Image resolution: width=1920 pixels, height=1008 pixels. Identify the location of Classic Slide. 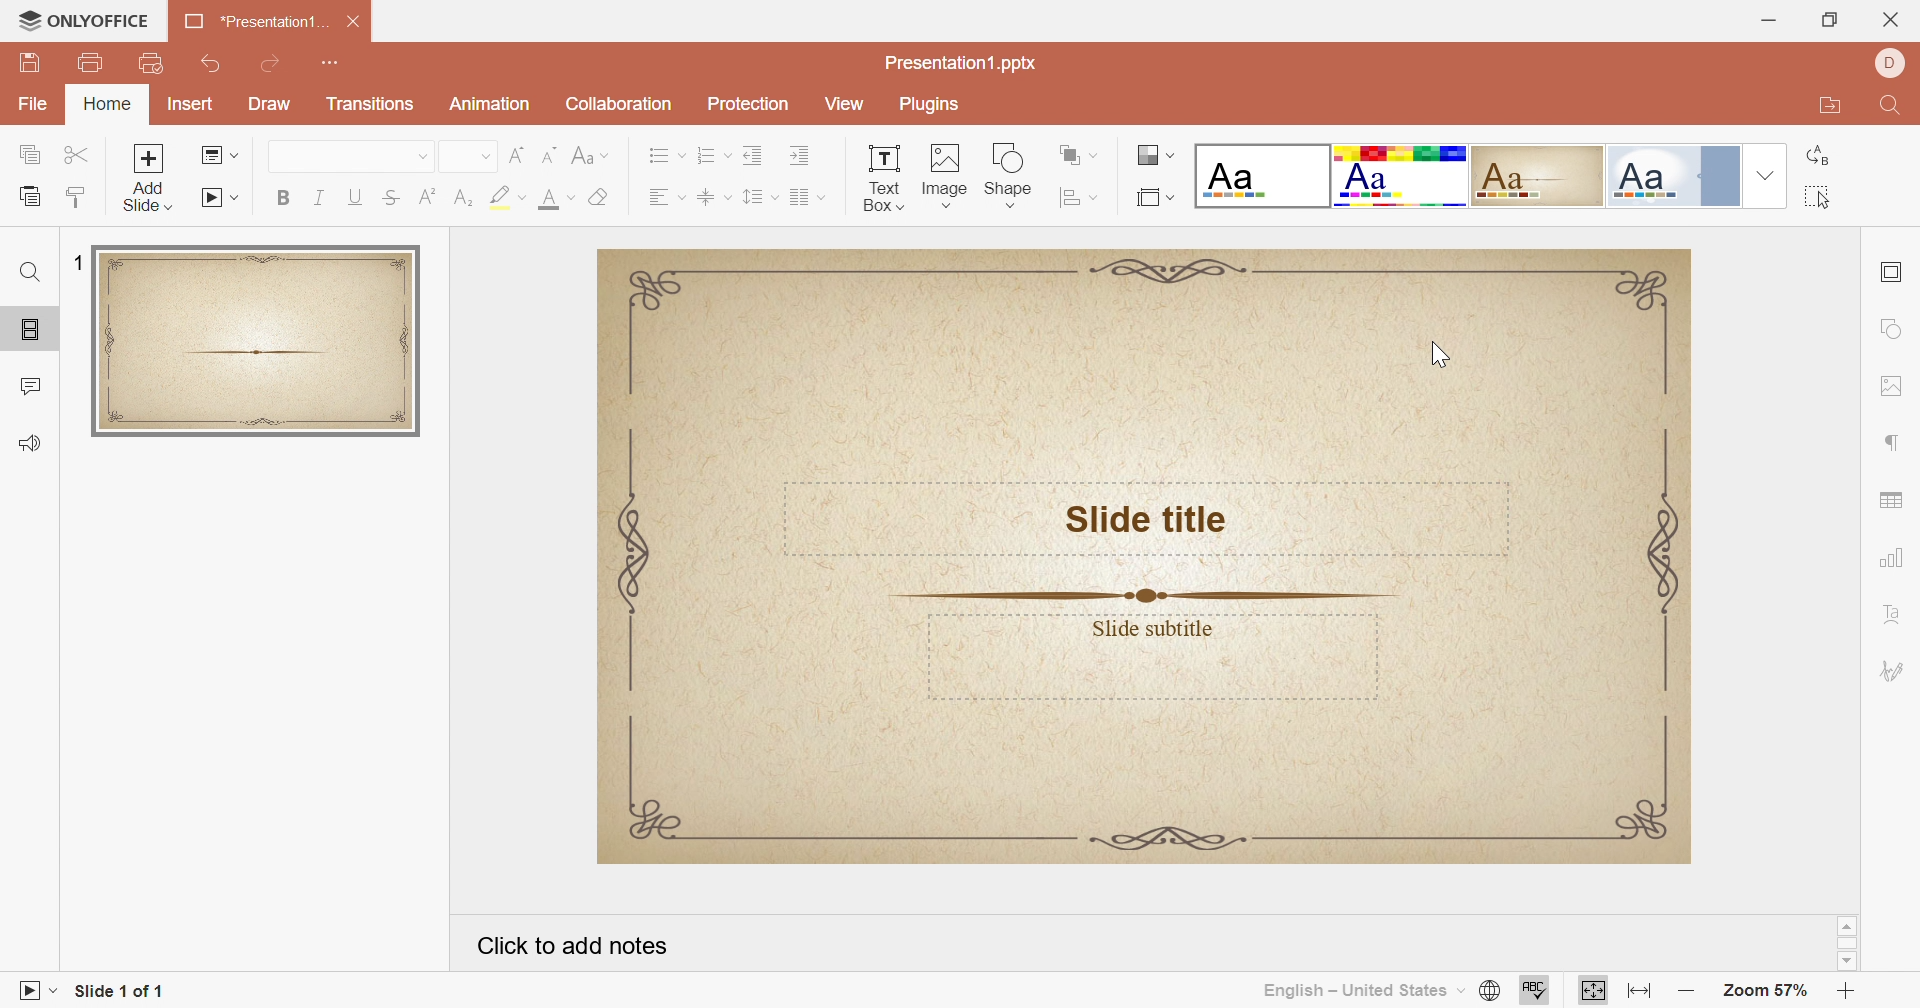
(1141, 556).